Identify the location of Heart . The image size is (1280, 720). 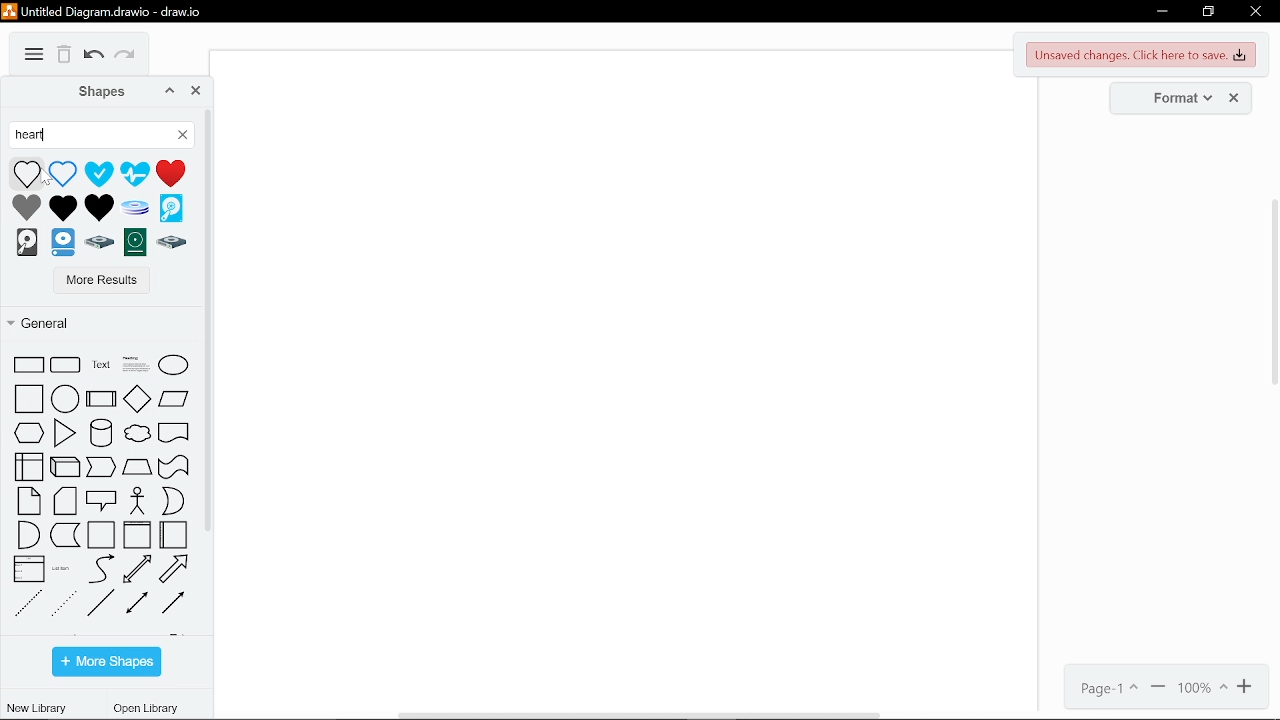
(28, 172).